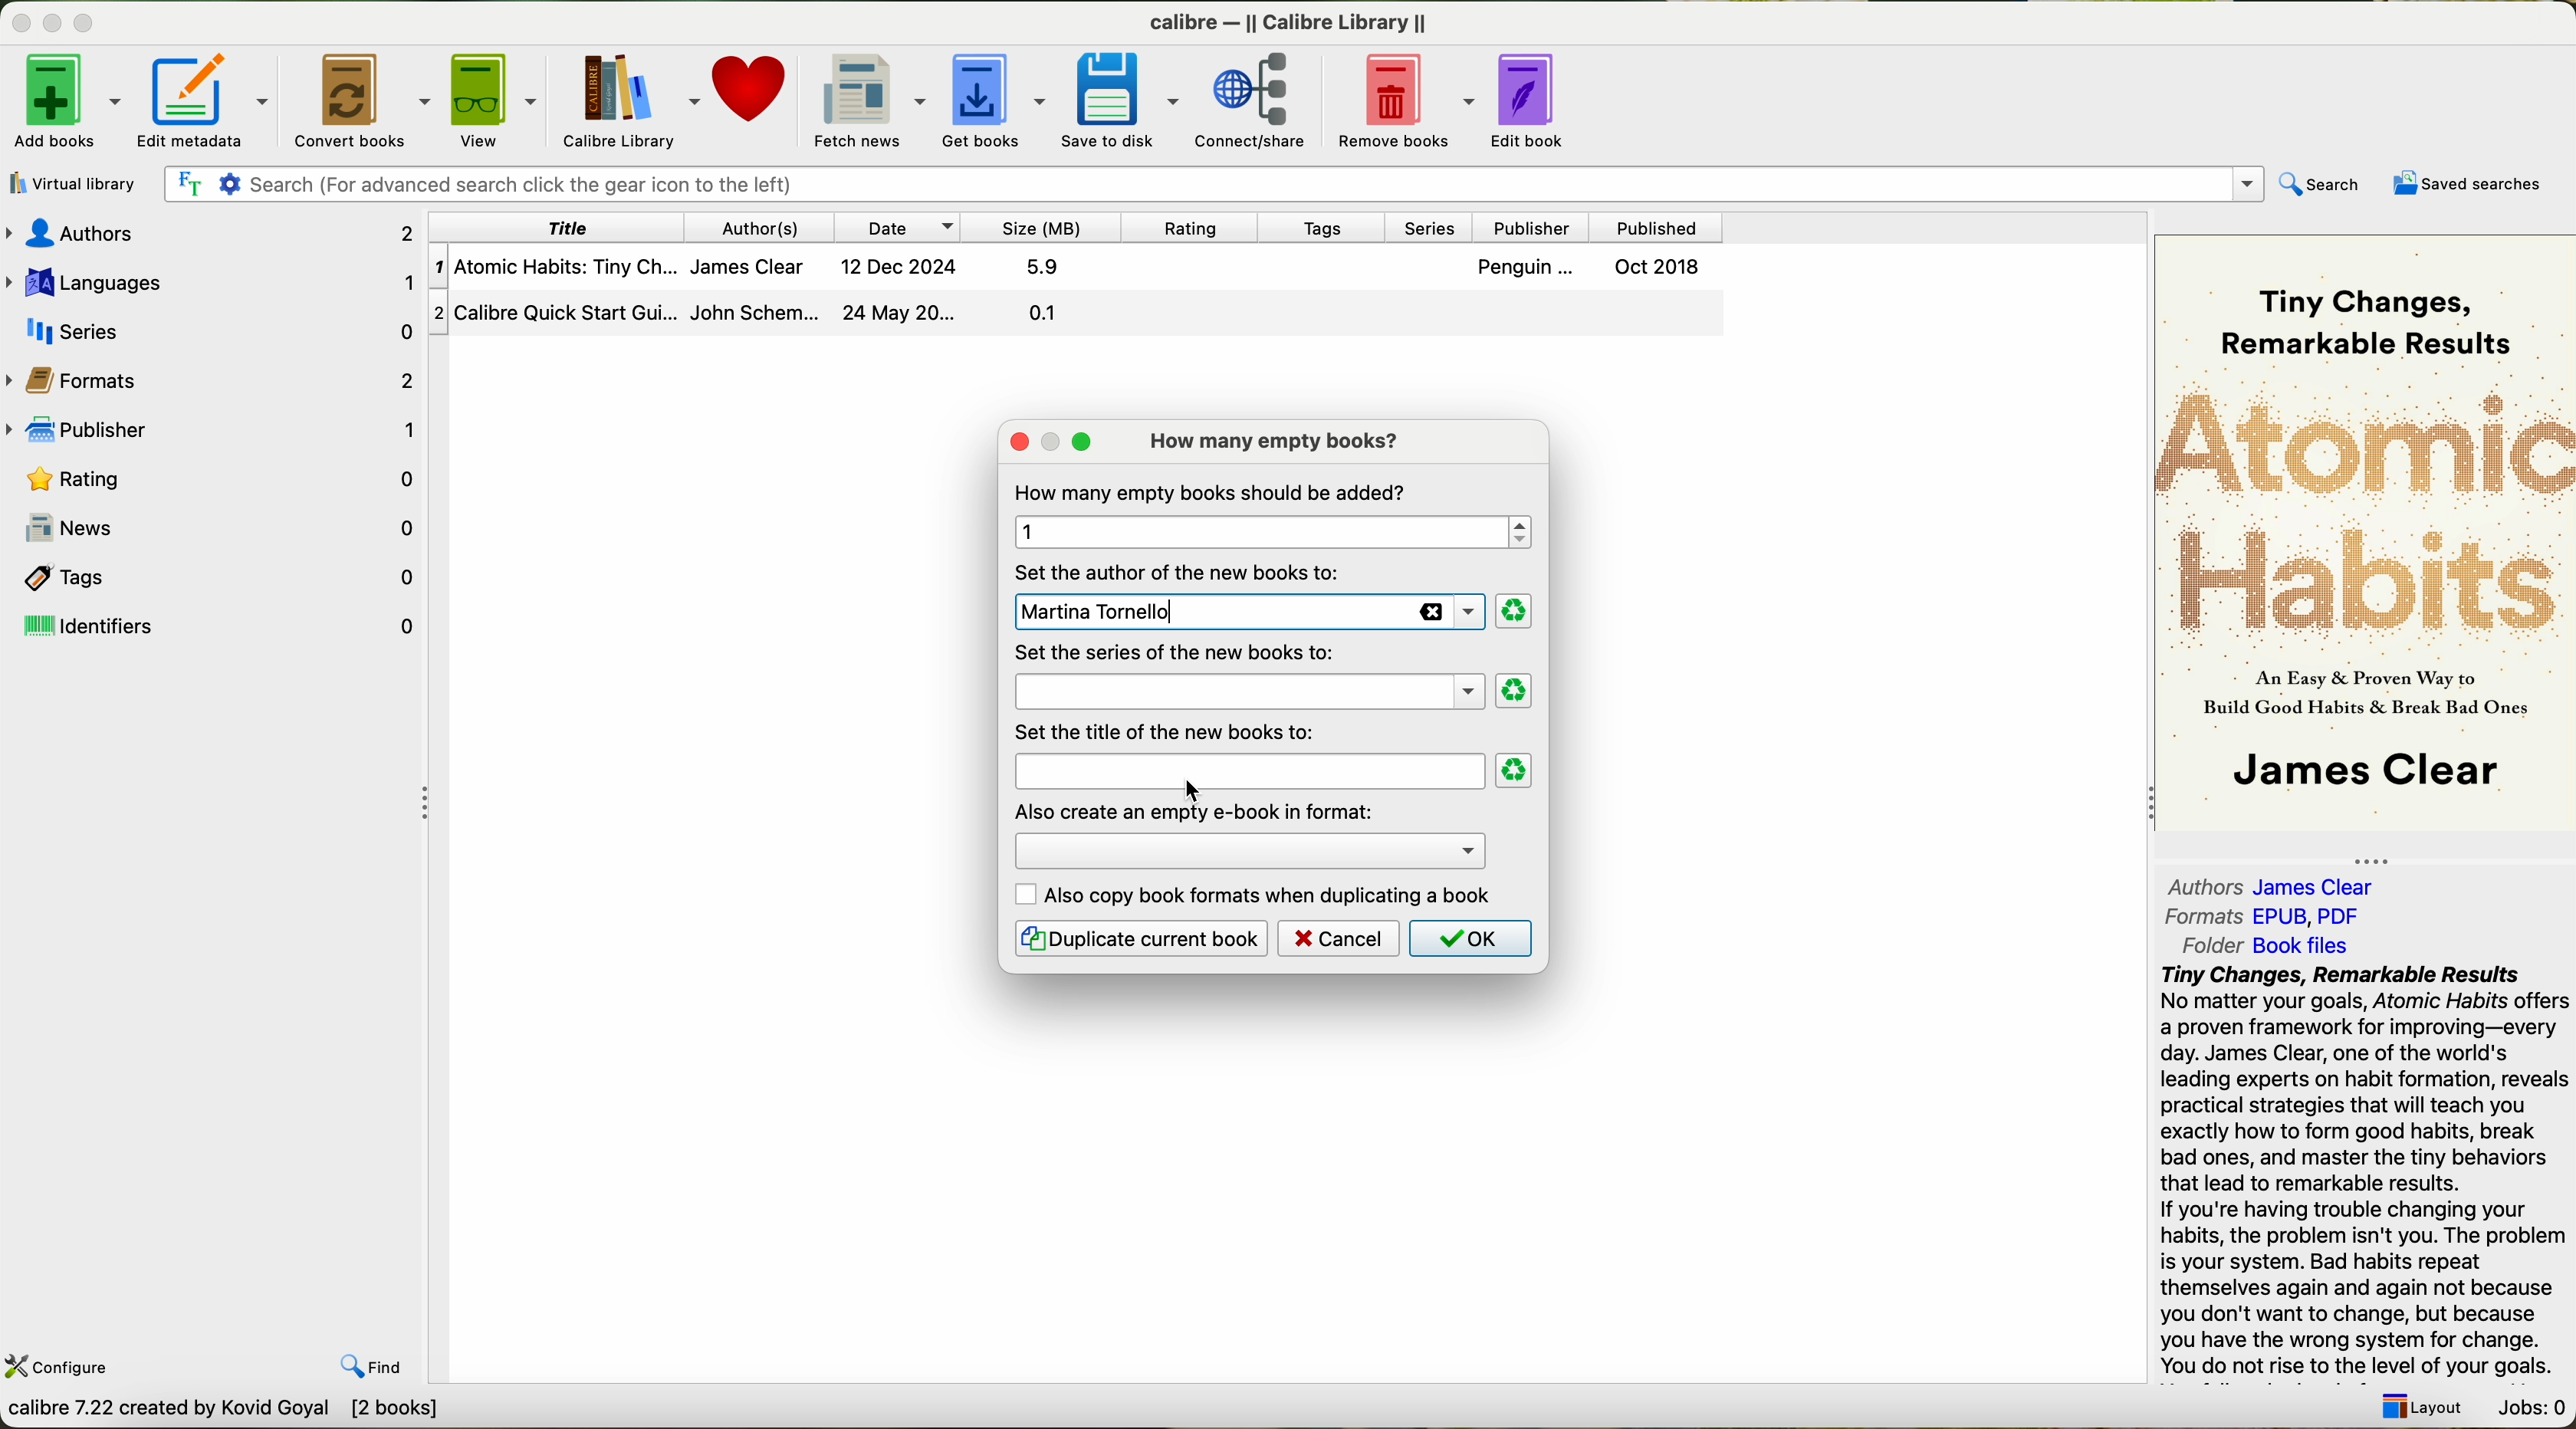 This screenshot has height=1429, width=2576. Describe the element at coordinates (216, 626) in the screenshot. I see `identifiers` at that location.